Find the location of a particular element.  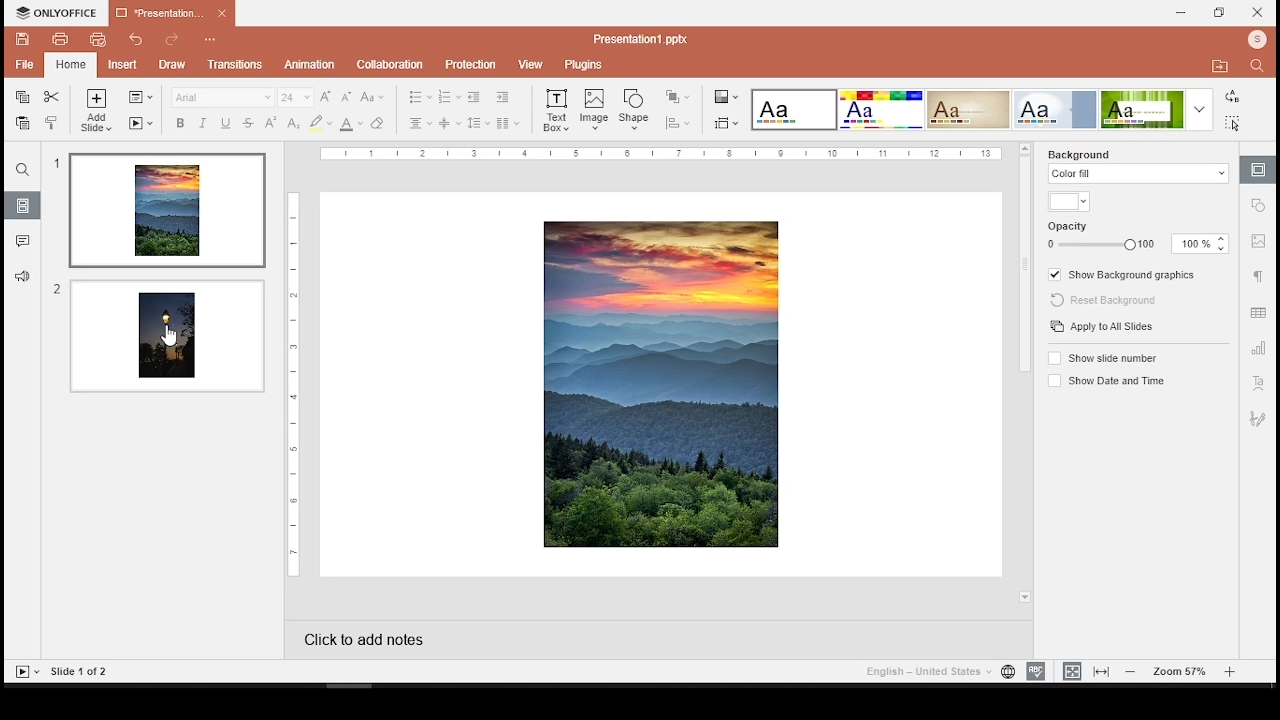

replace is located at coordinates (1229, 95).